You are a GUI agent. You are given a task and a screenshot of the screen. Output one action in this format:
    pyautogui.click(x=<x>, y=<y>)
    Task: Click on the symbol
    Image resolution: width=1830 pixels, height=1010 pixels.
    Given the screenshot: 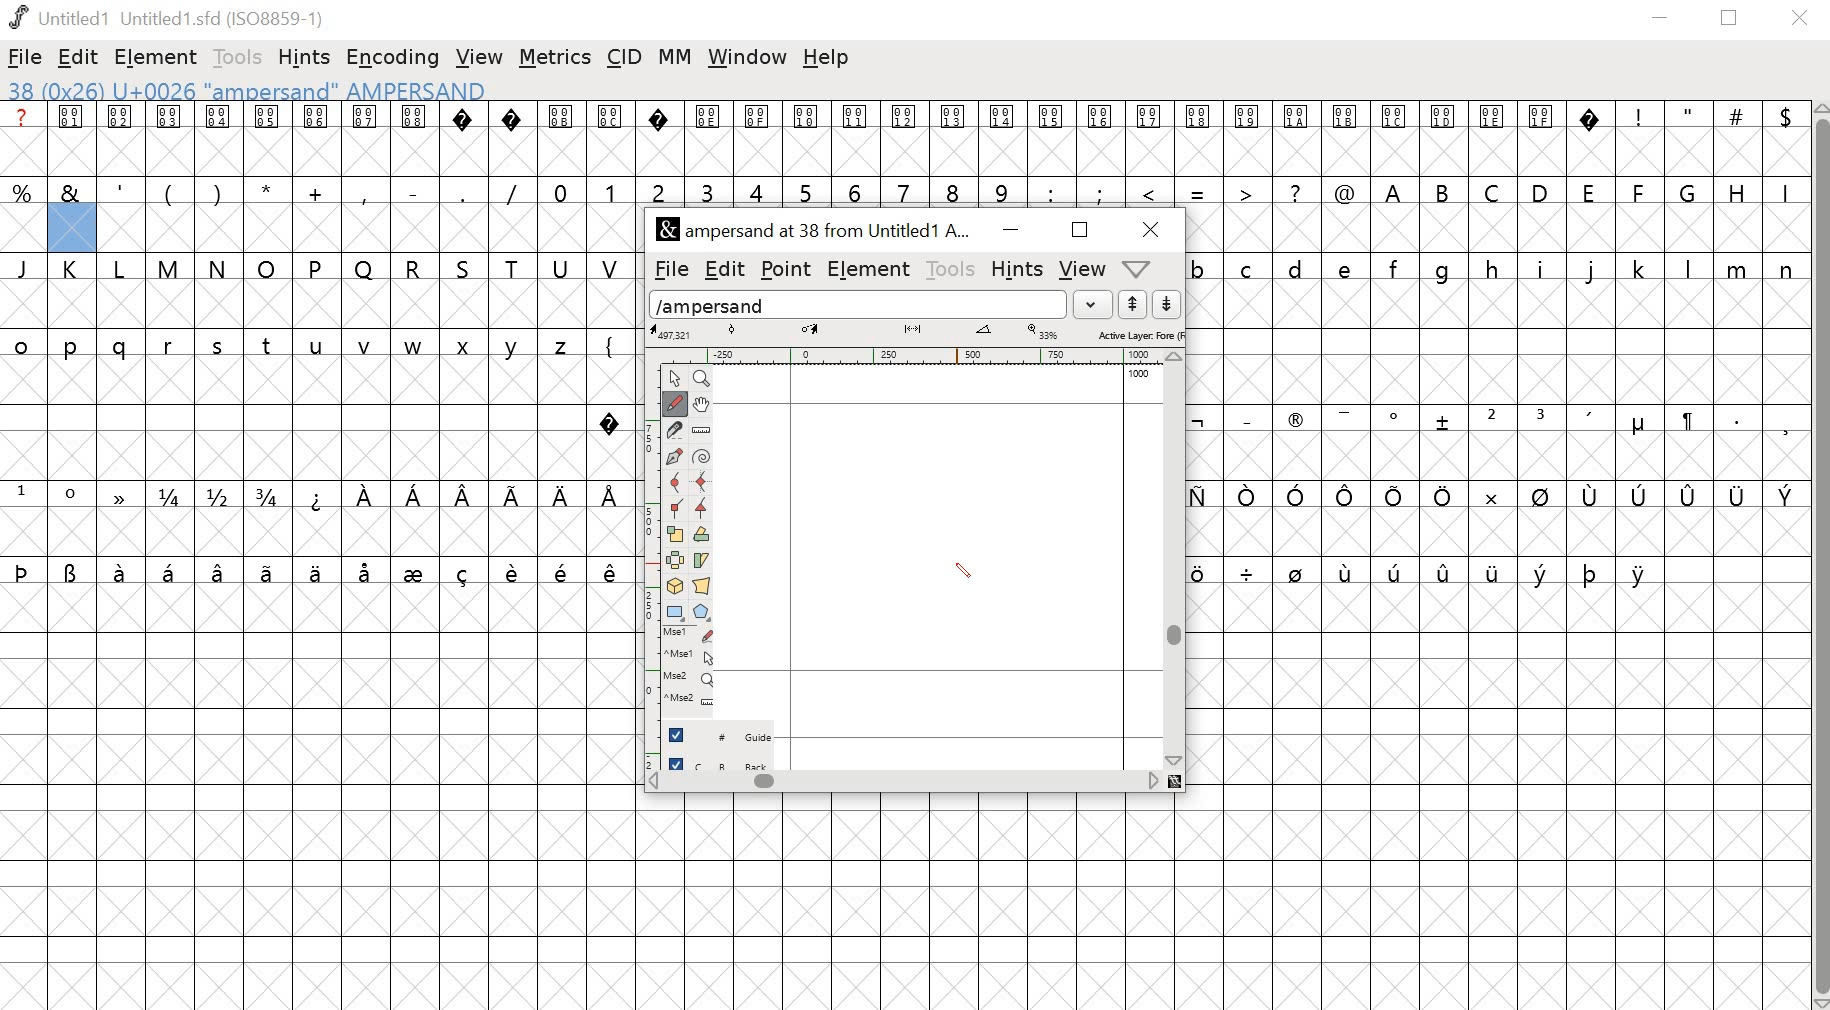 What is the action you would take?
    pyautogui.click(x=1248, y=572)
    